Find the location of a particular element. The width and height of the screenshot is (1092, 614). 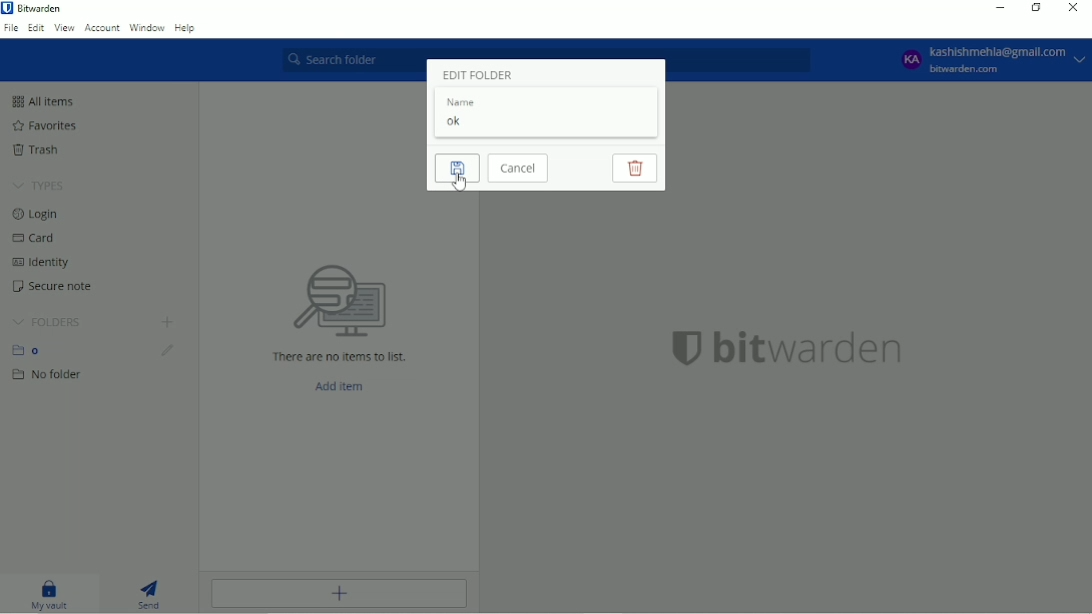

Account is located at coordinates (988, 60).